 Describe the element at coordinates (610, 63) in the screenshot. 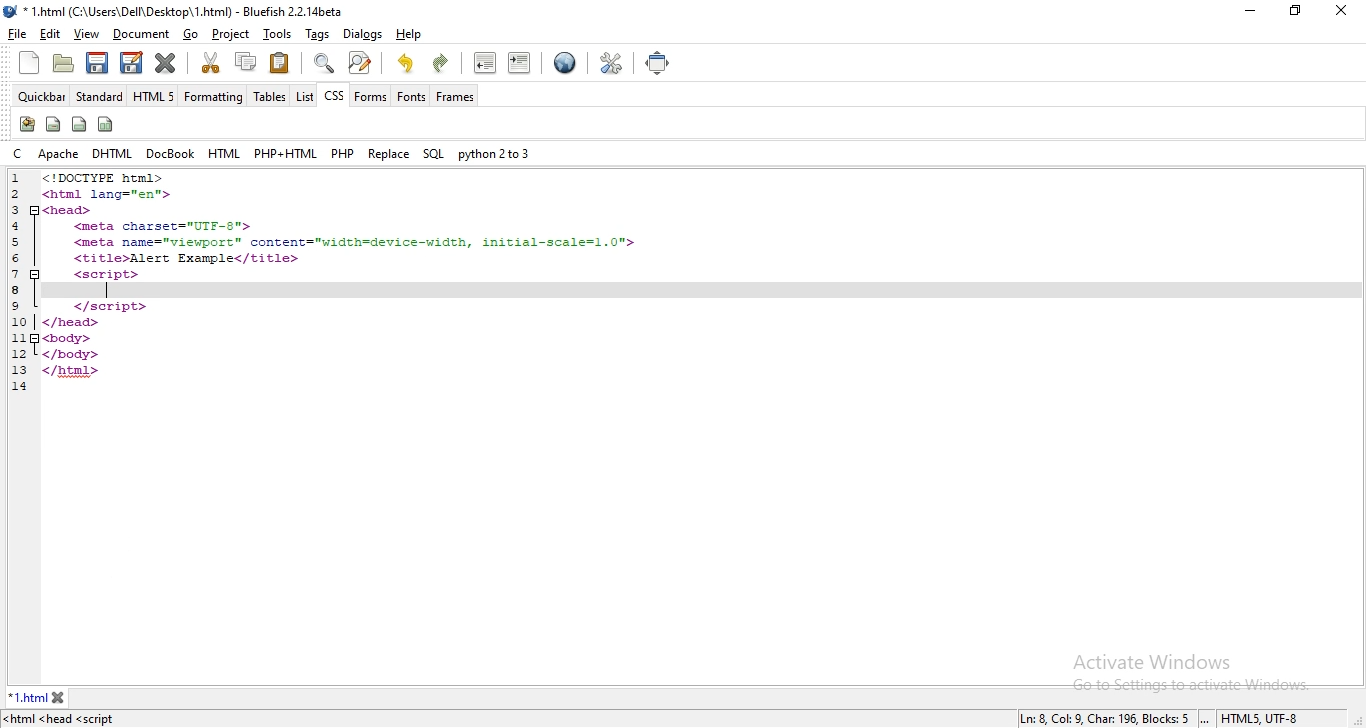

I see `tools` at that location.